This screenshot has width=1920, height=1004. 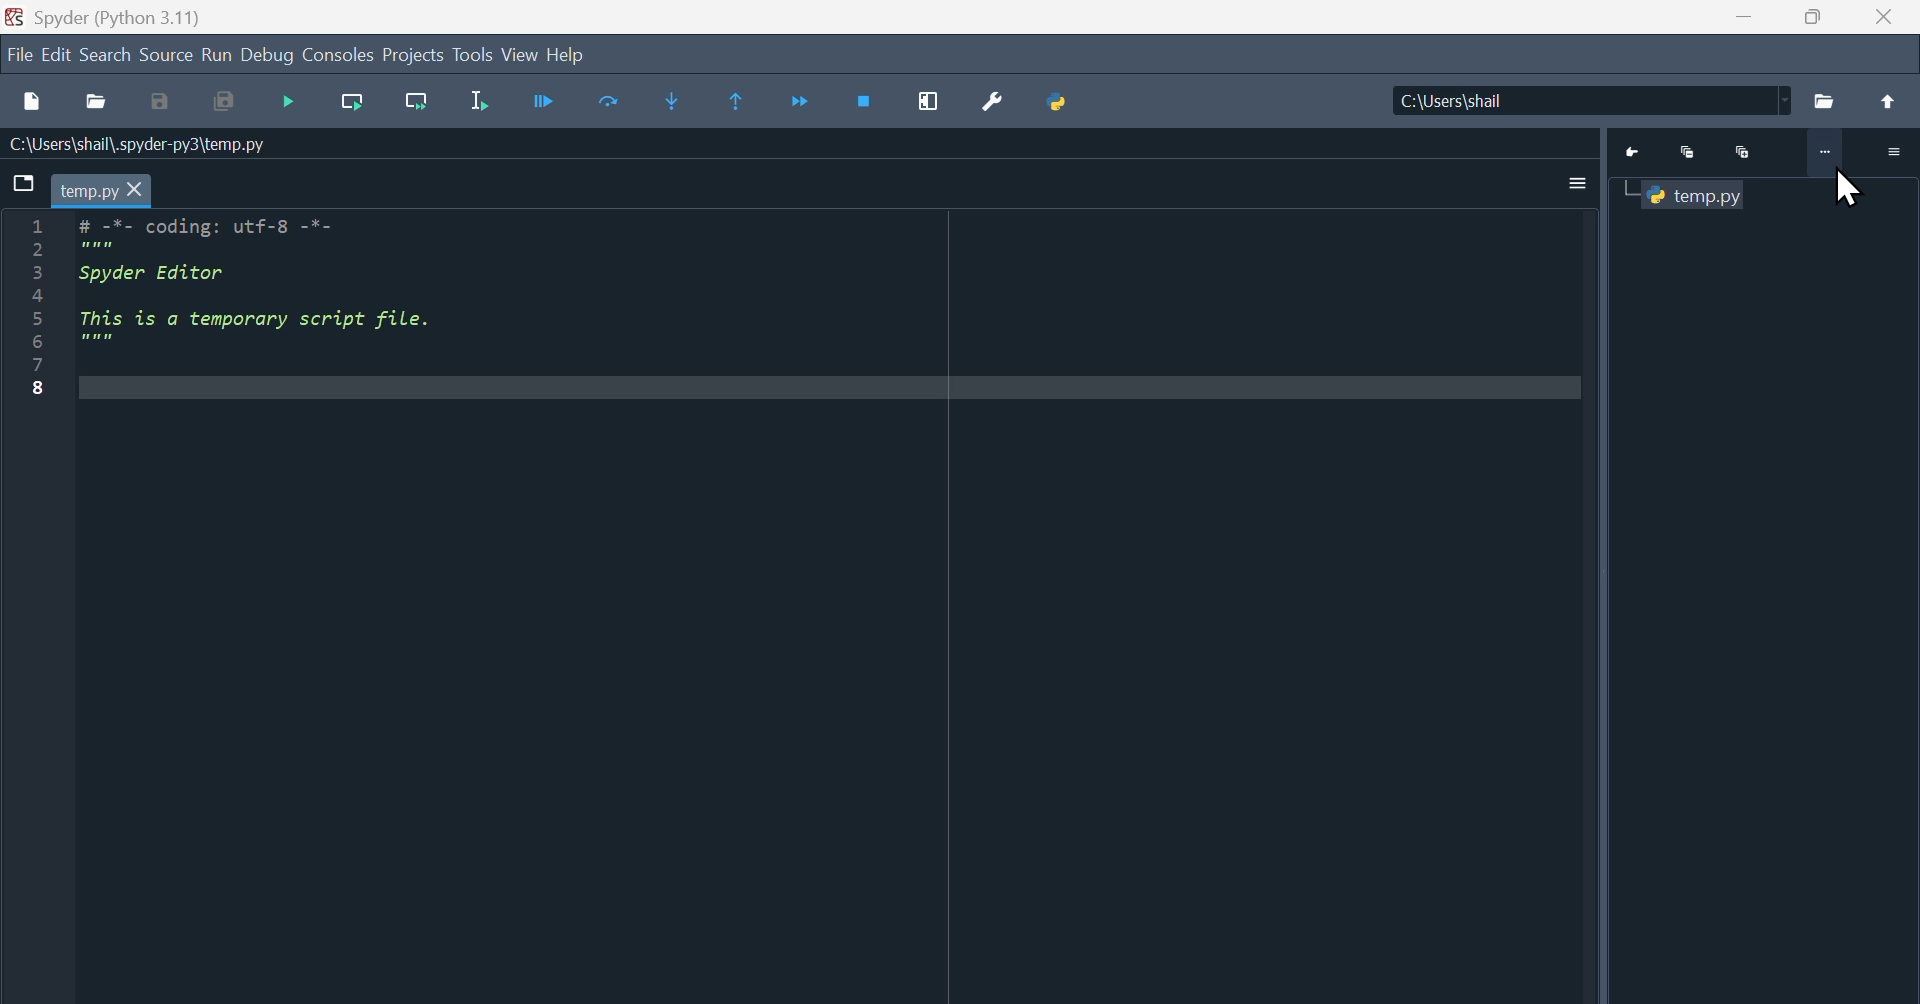 What do you see at coordinates (472, 54) in the screenshot?
I see `Tools` at bounding box center [472, 54].